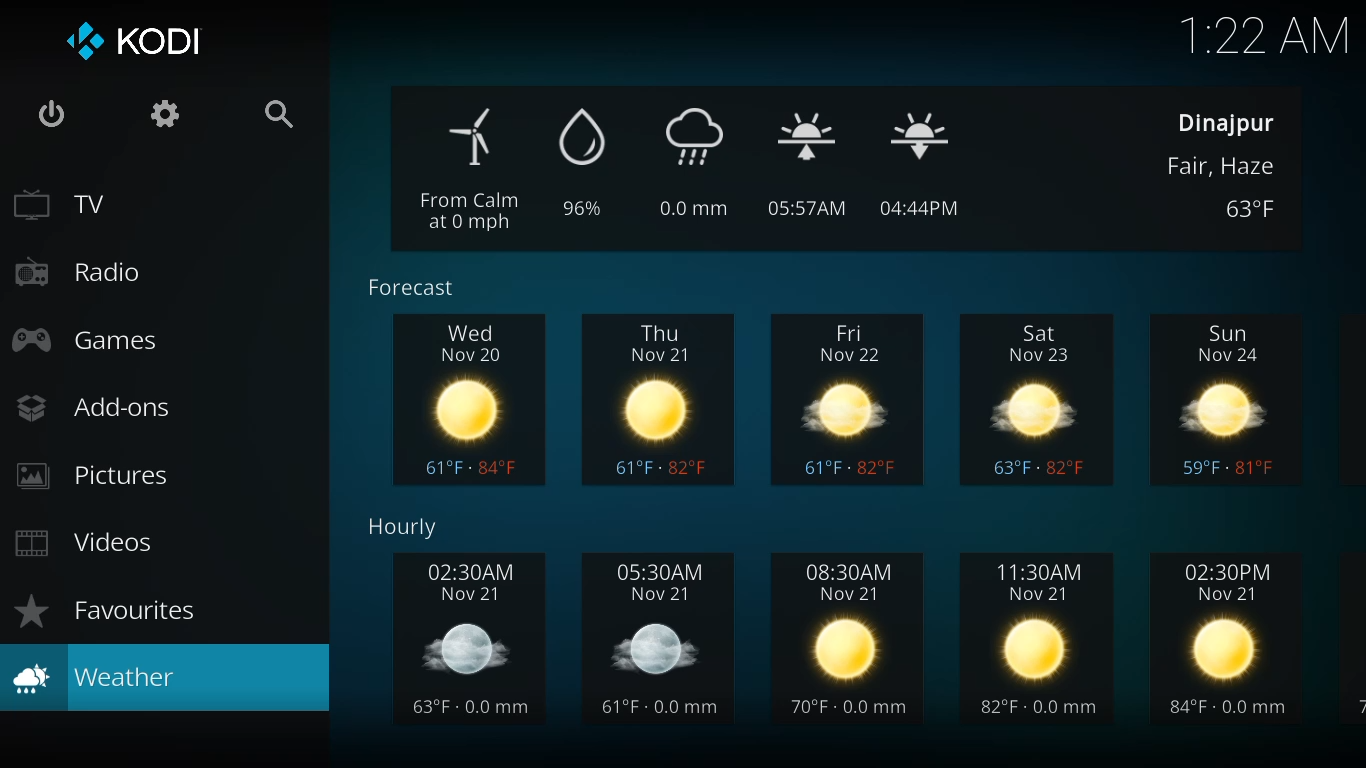 This screenshot has height=768, width=1366. What do you see at coordinates (1040, 396) in the screenshot?
I see `sat` at bounding box center [1040, 396].